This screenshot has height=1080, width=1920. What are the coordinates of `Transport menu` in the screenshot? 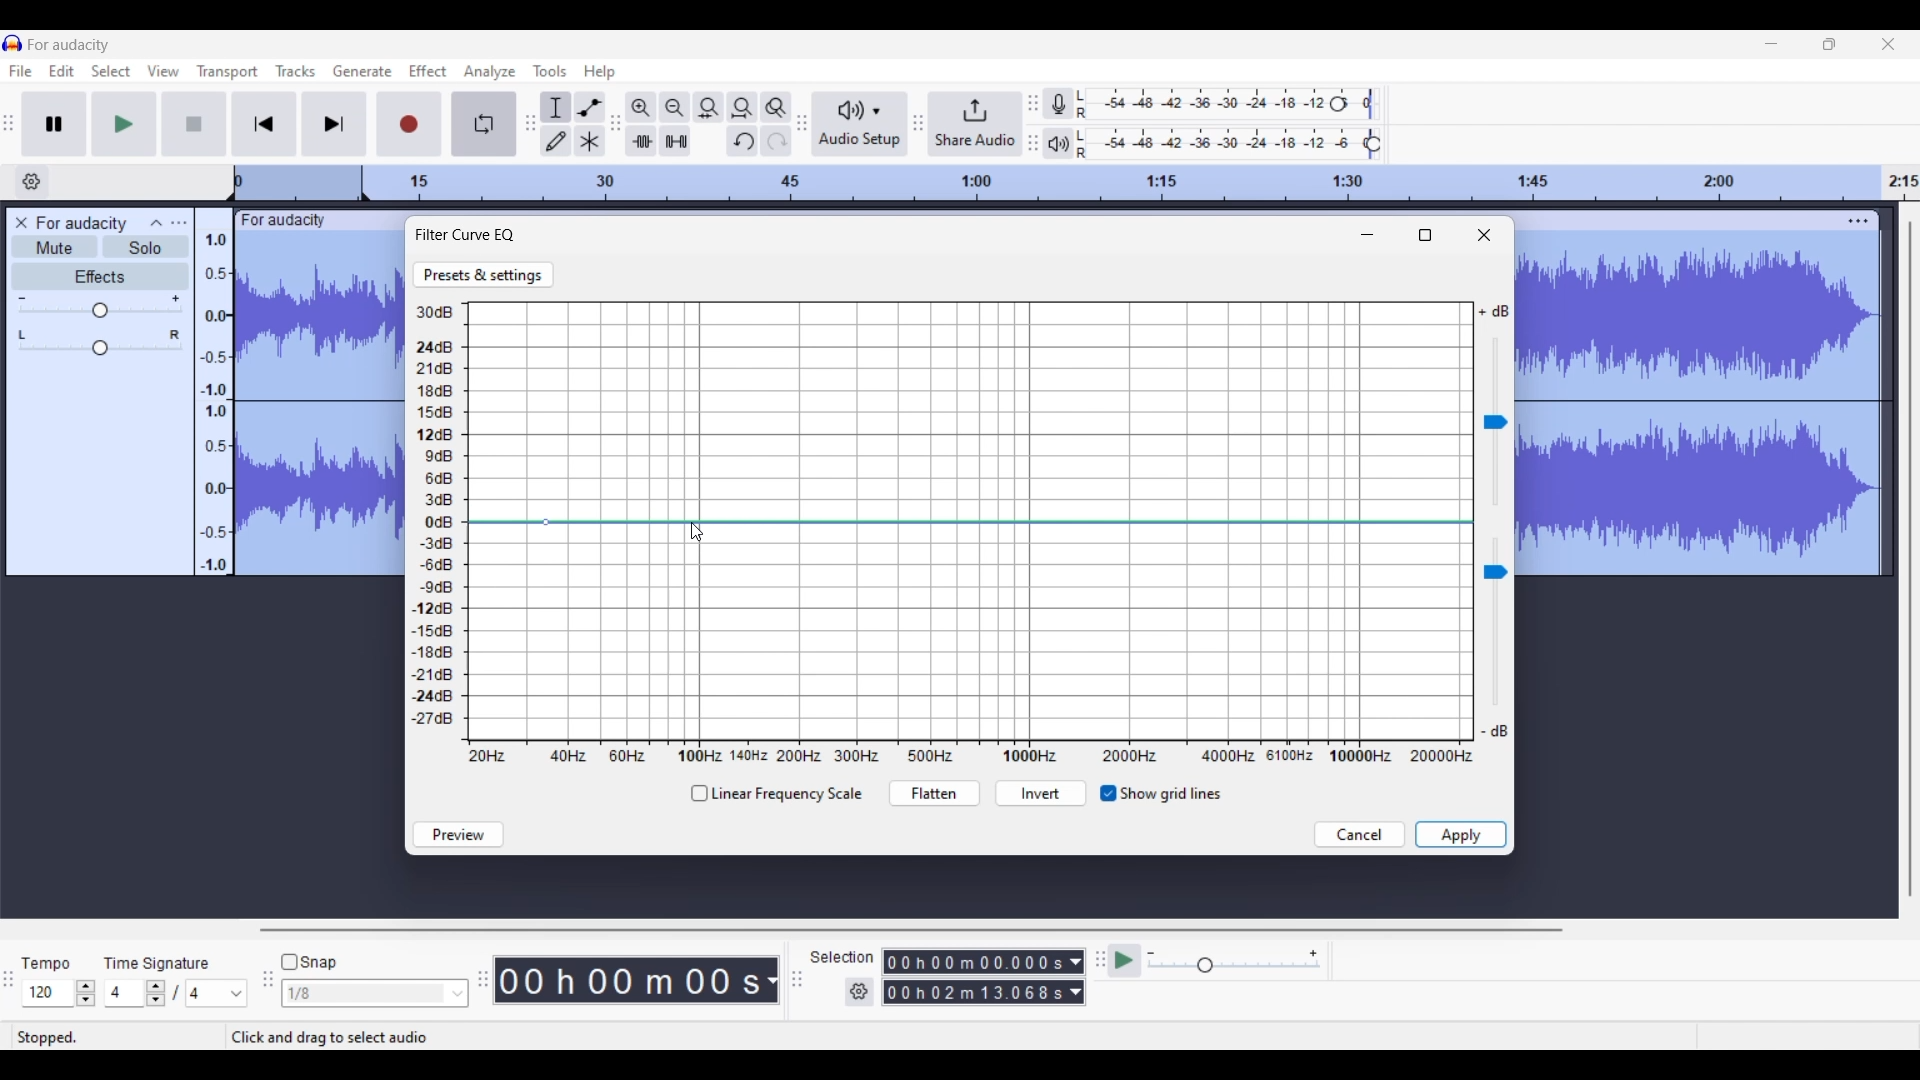 It's located at (227, 72).